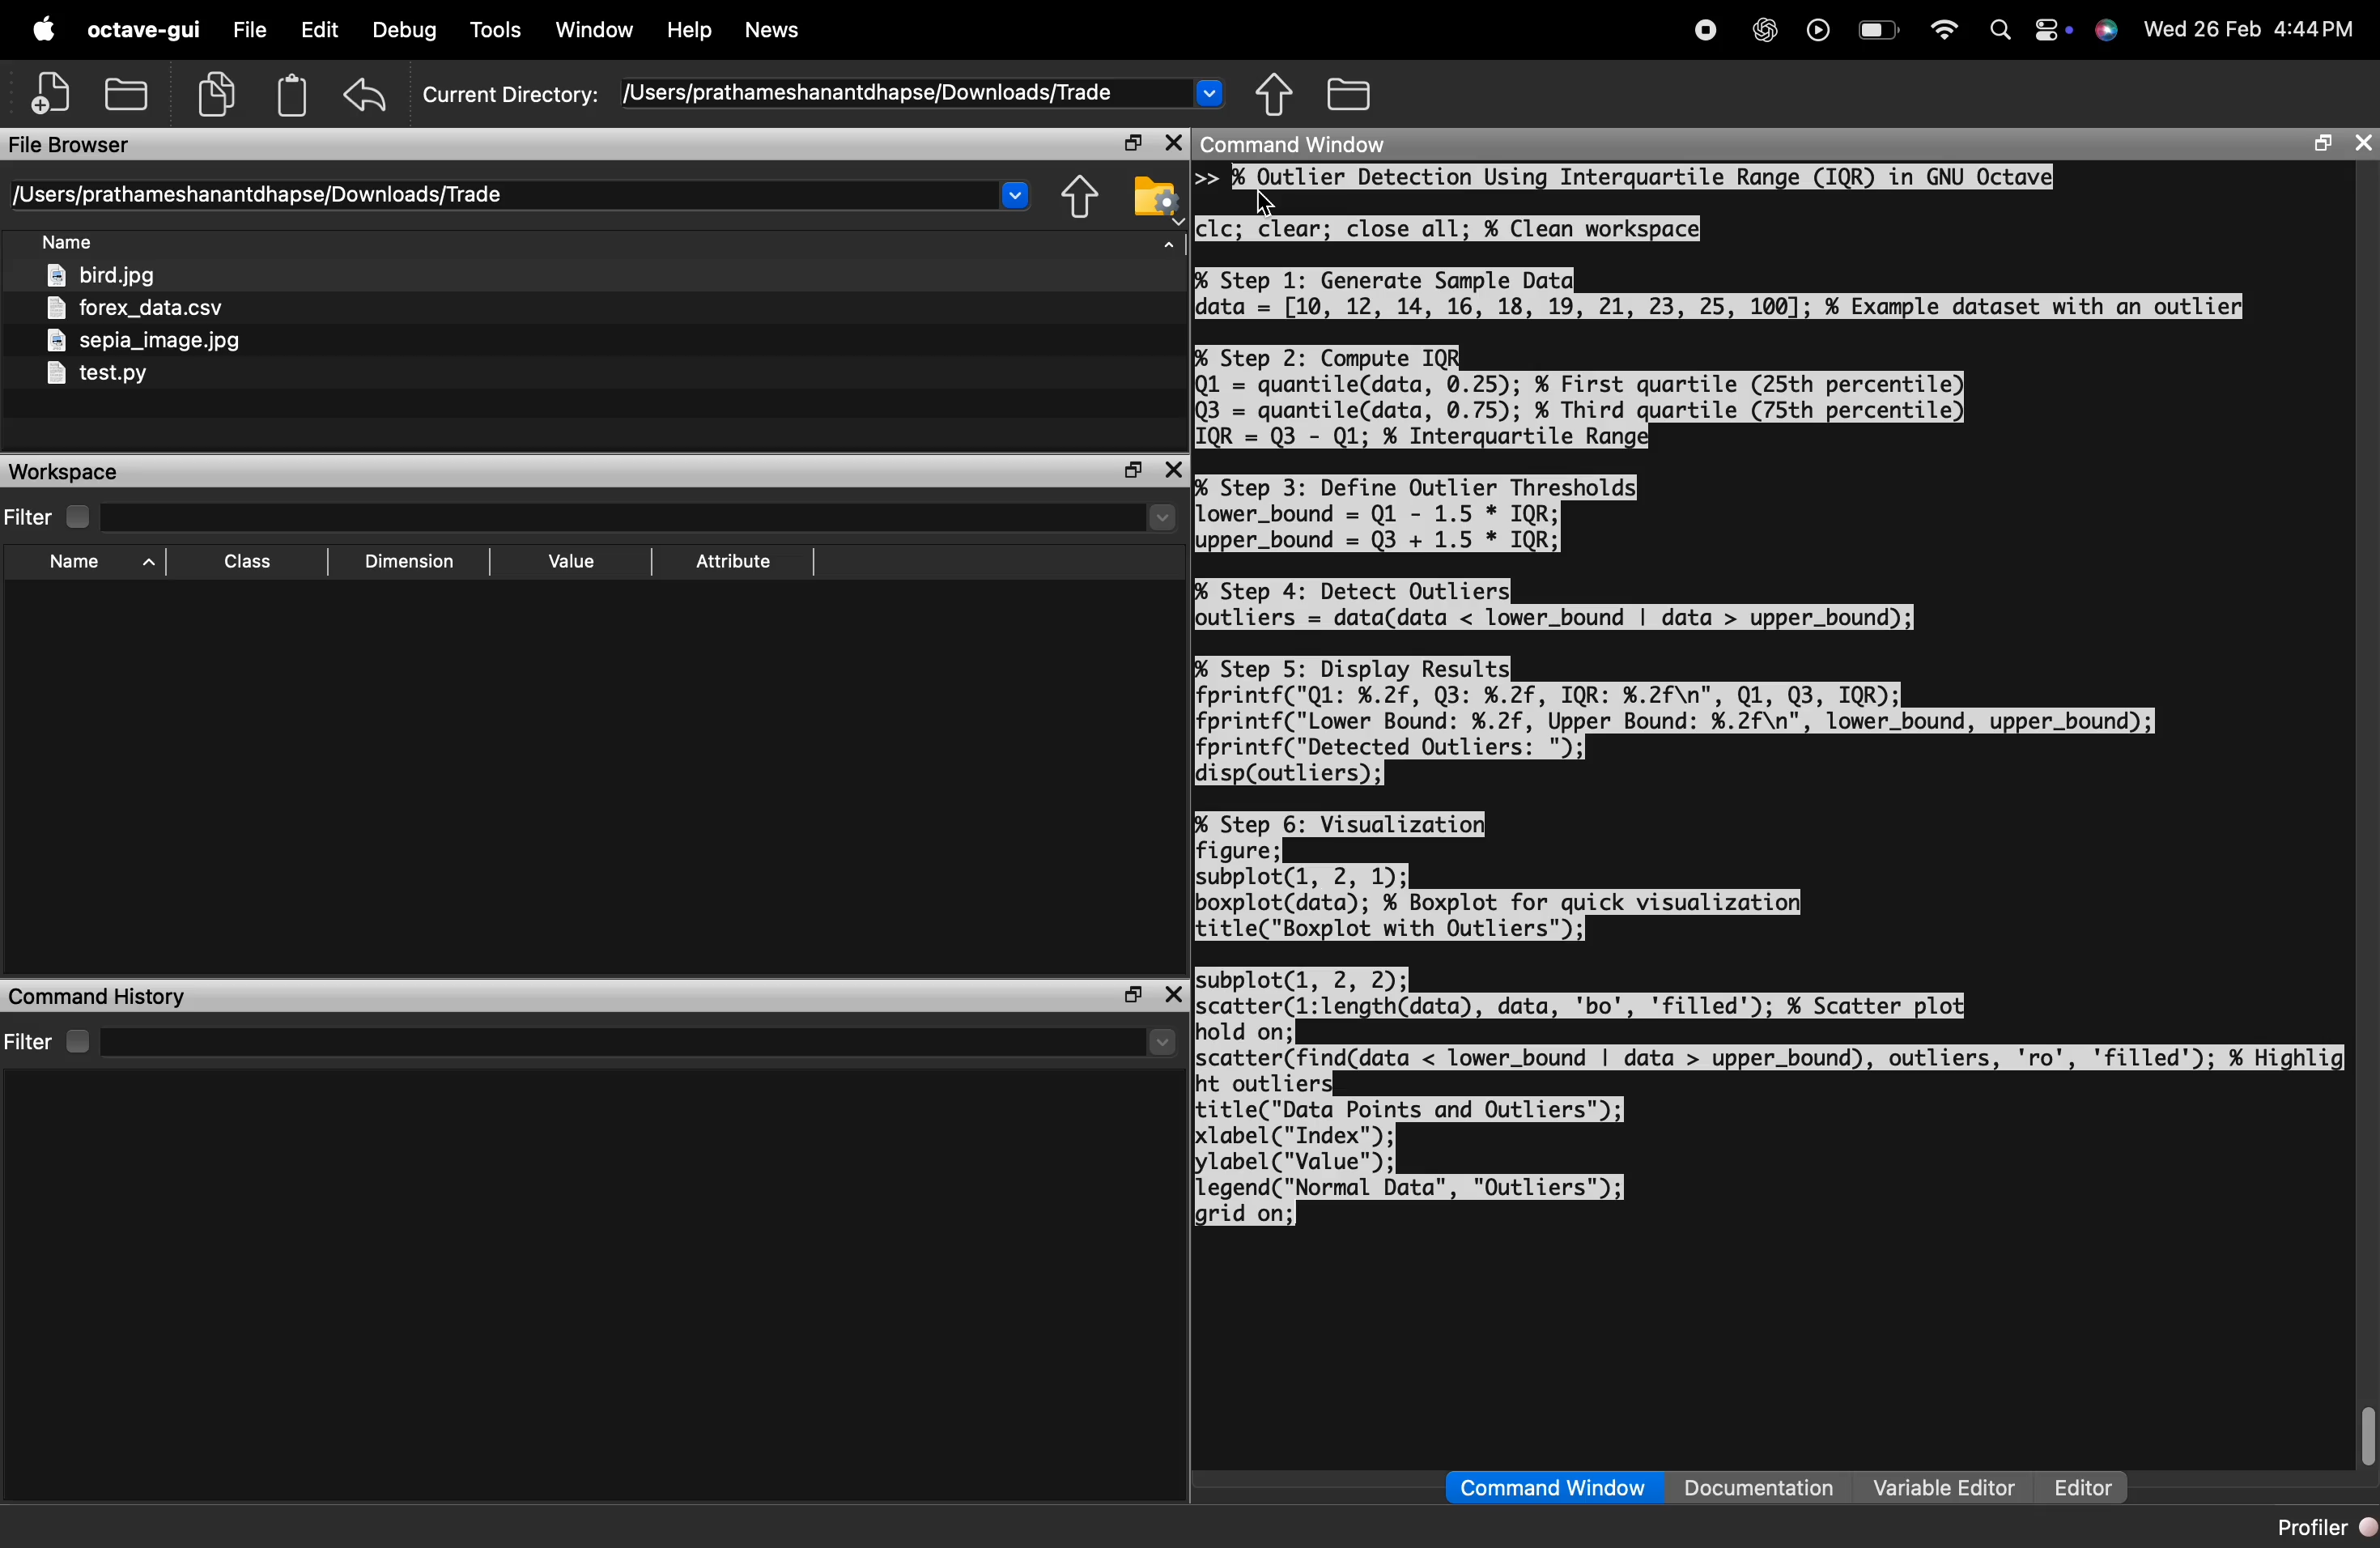  Describe the element at coordinates (1553, 1487) in the screenshot. I see `Command Window` at that location.